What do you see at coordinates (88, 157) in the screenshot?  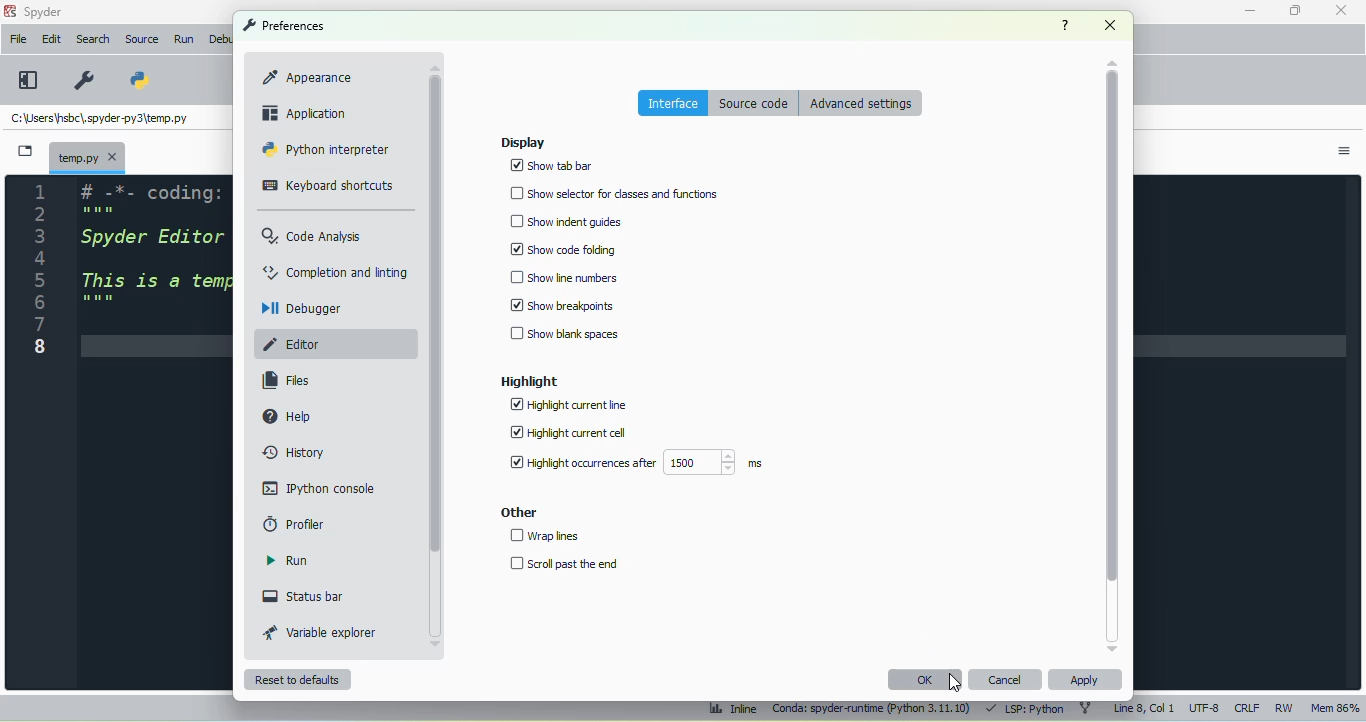 I see `temporary file` at bounding box center [88, 157].